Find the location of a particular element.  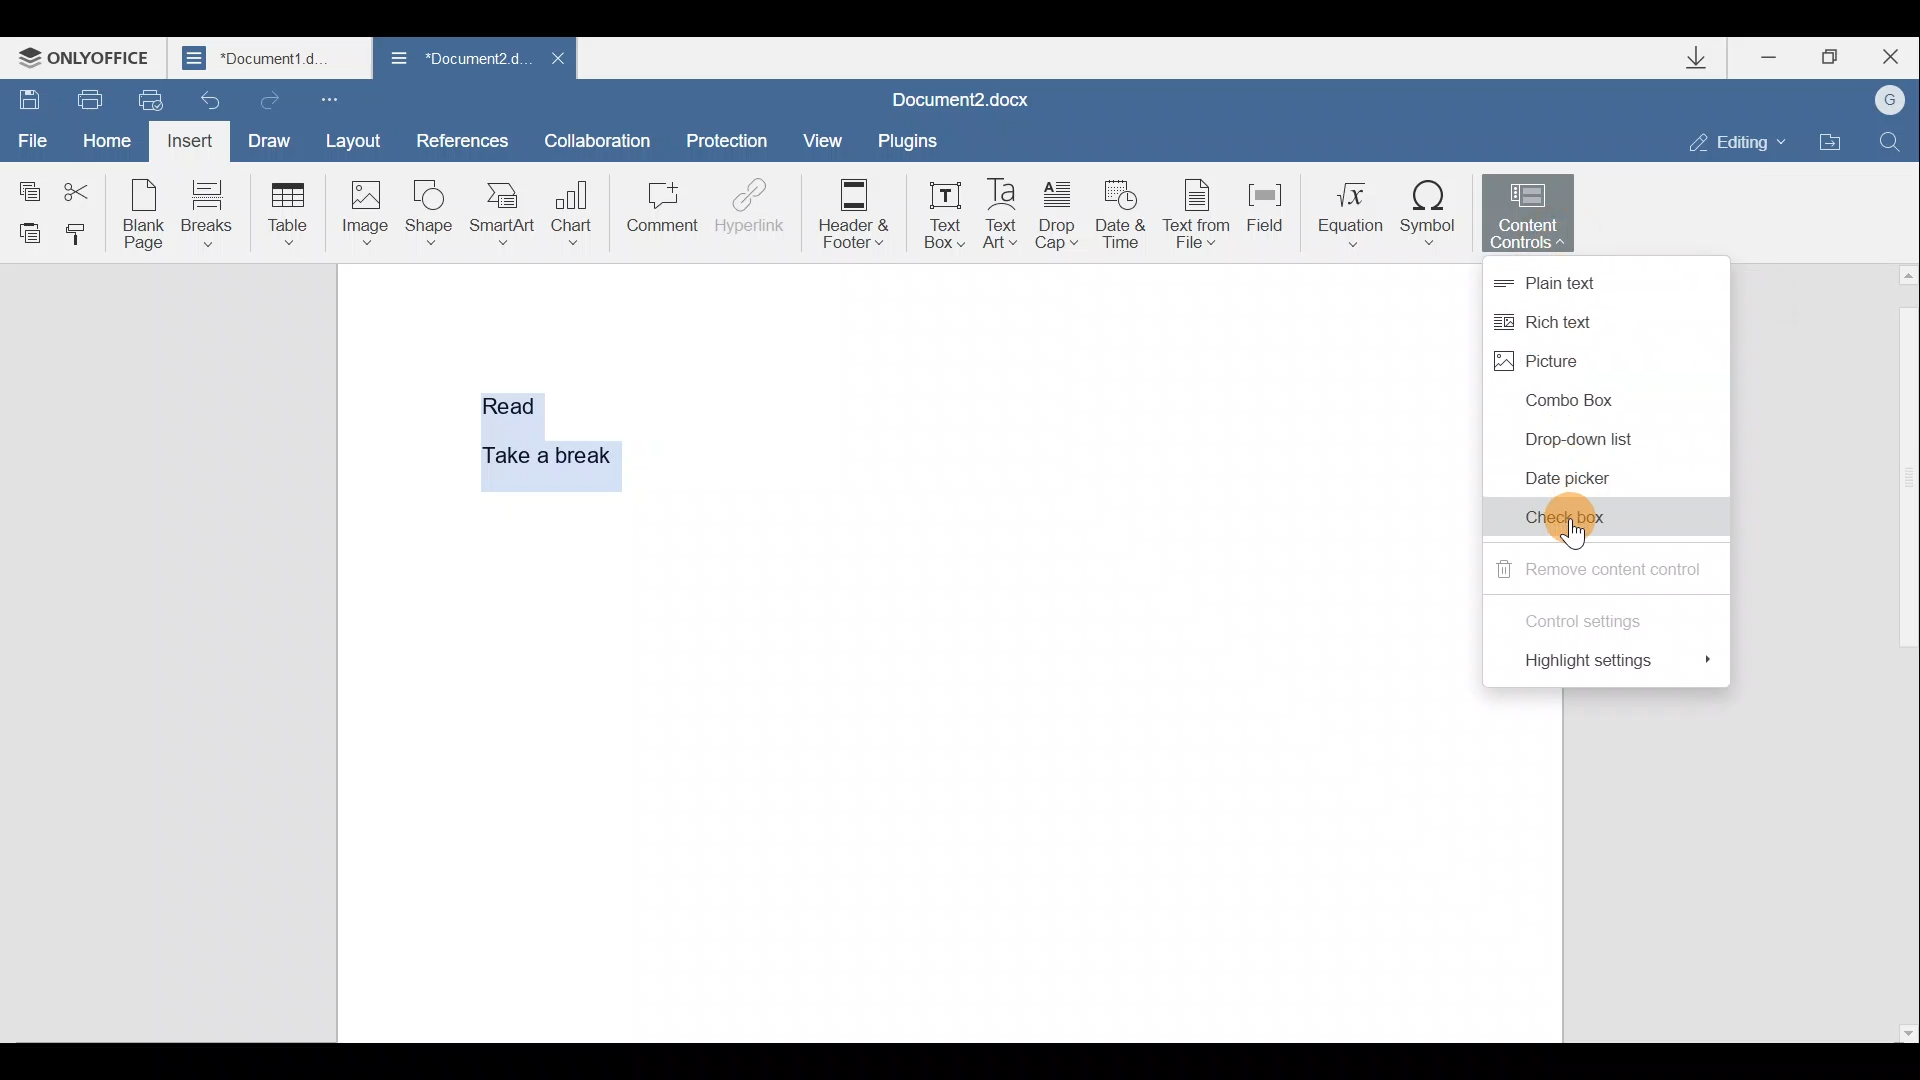

Remove content control is located at coordinates (1598, 569).